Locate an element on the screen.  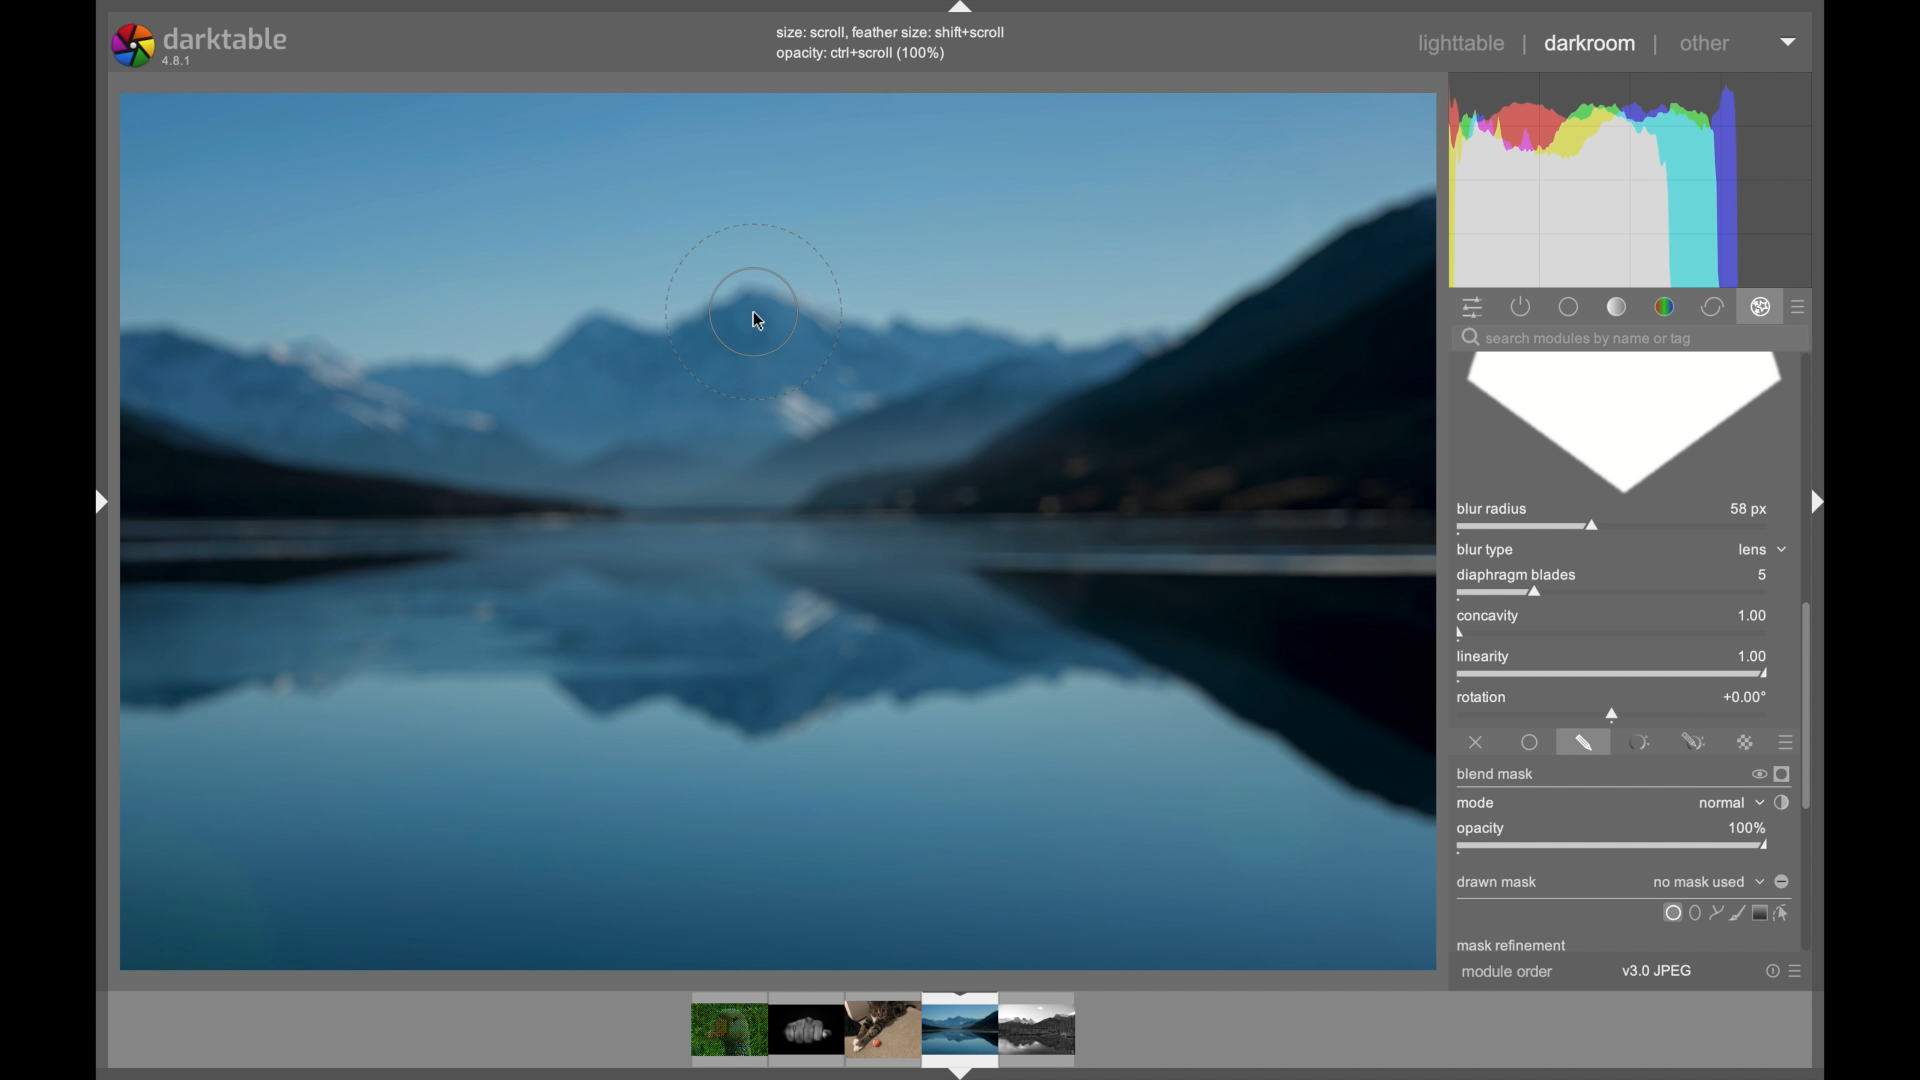
blurred photo is located at coordinates (777, 529).